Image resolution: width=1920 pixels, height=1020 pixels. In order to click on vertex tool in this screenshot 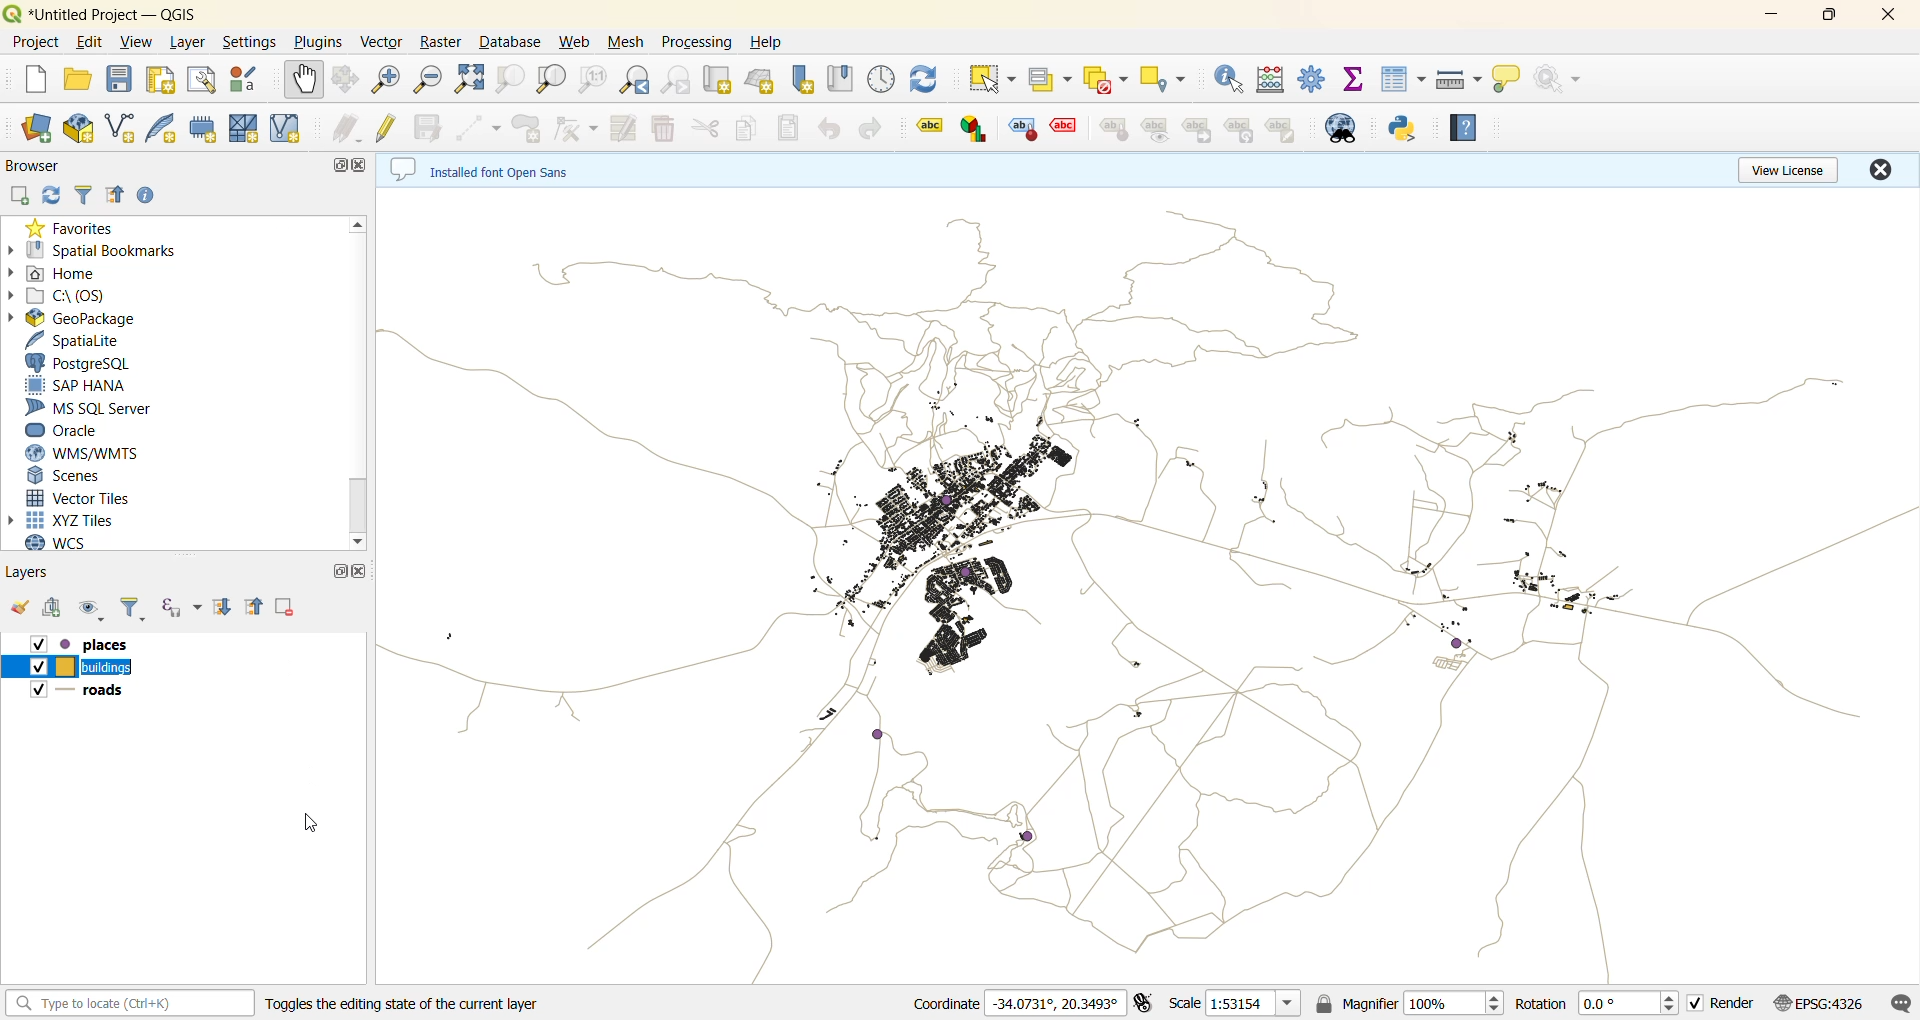, I will do `click(580, 128)`.